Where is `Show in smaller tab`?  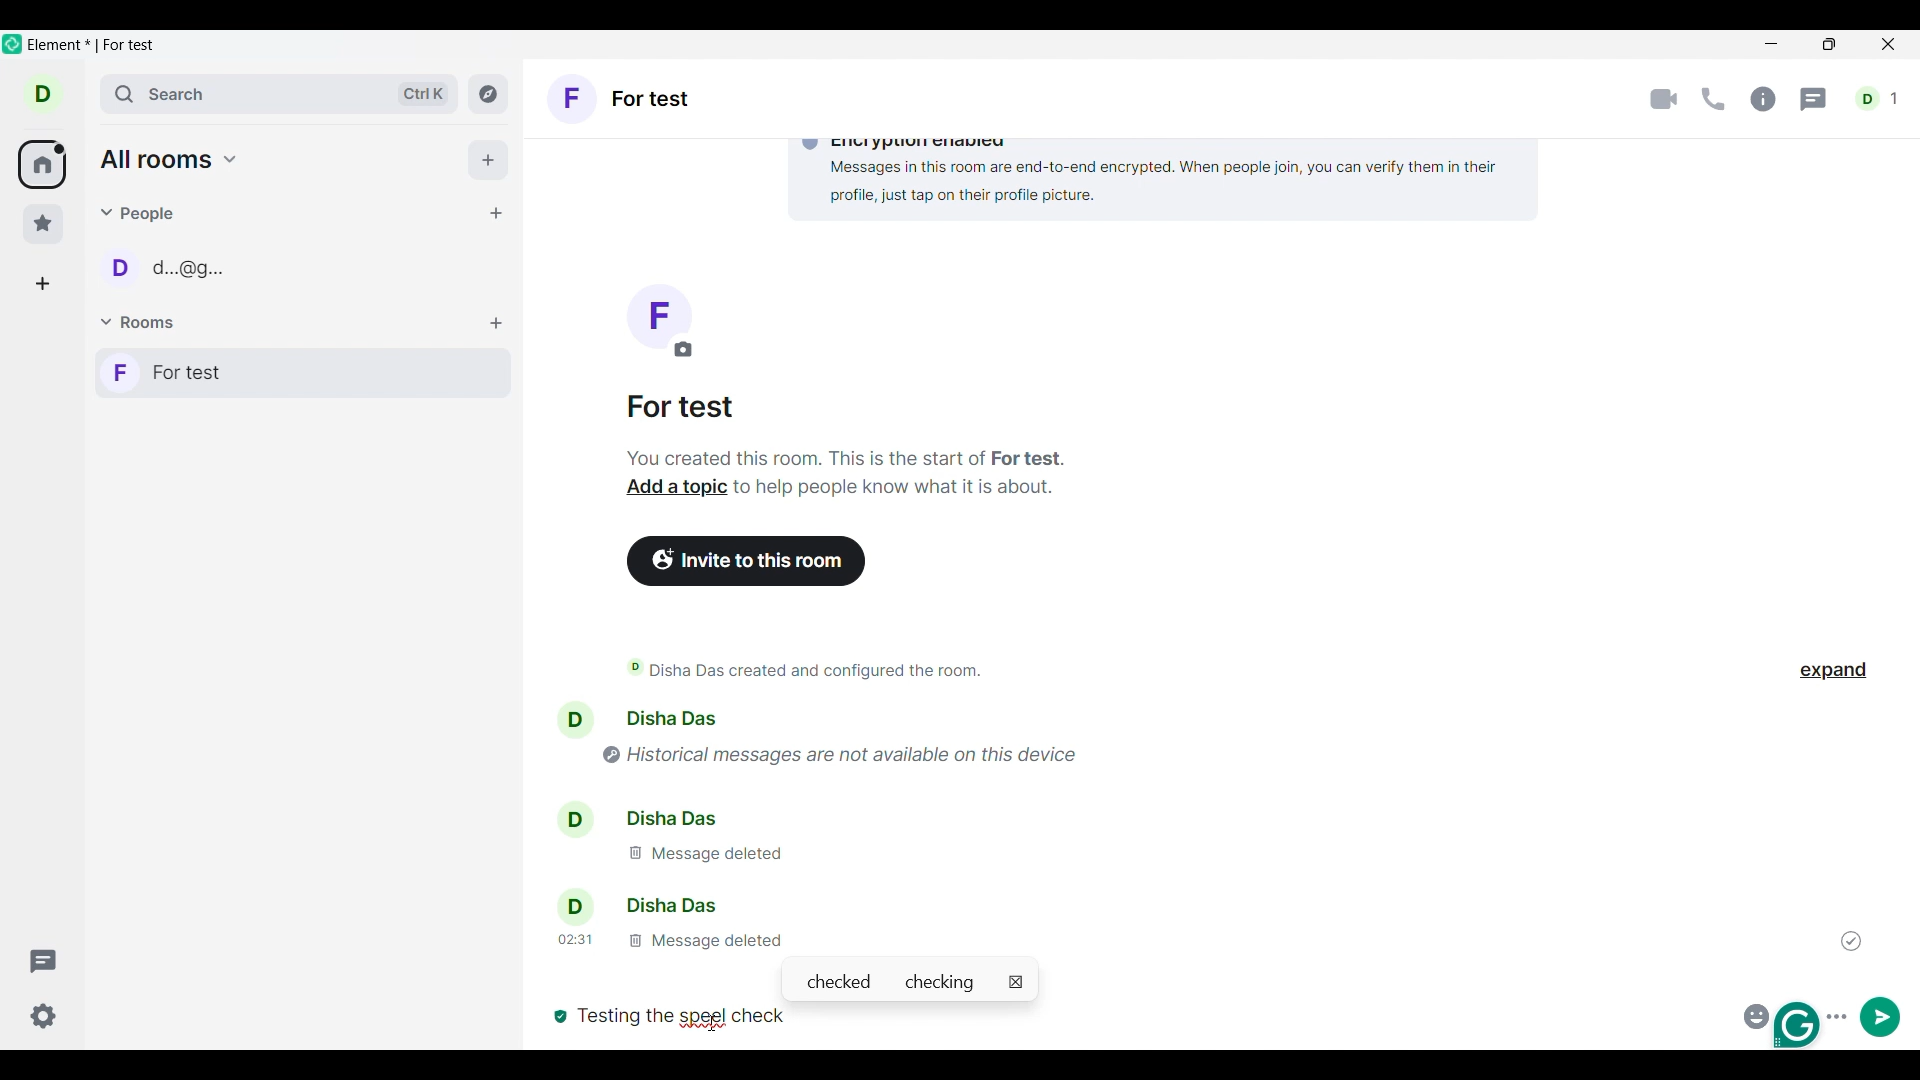 Show in smaller tab is located at coordinates (1829, 44).